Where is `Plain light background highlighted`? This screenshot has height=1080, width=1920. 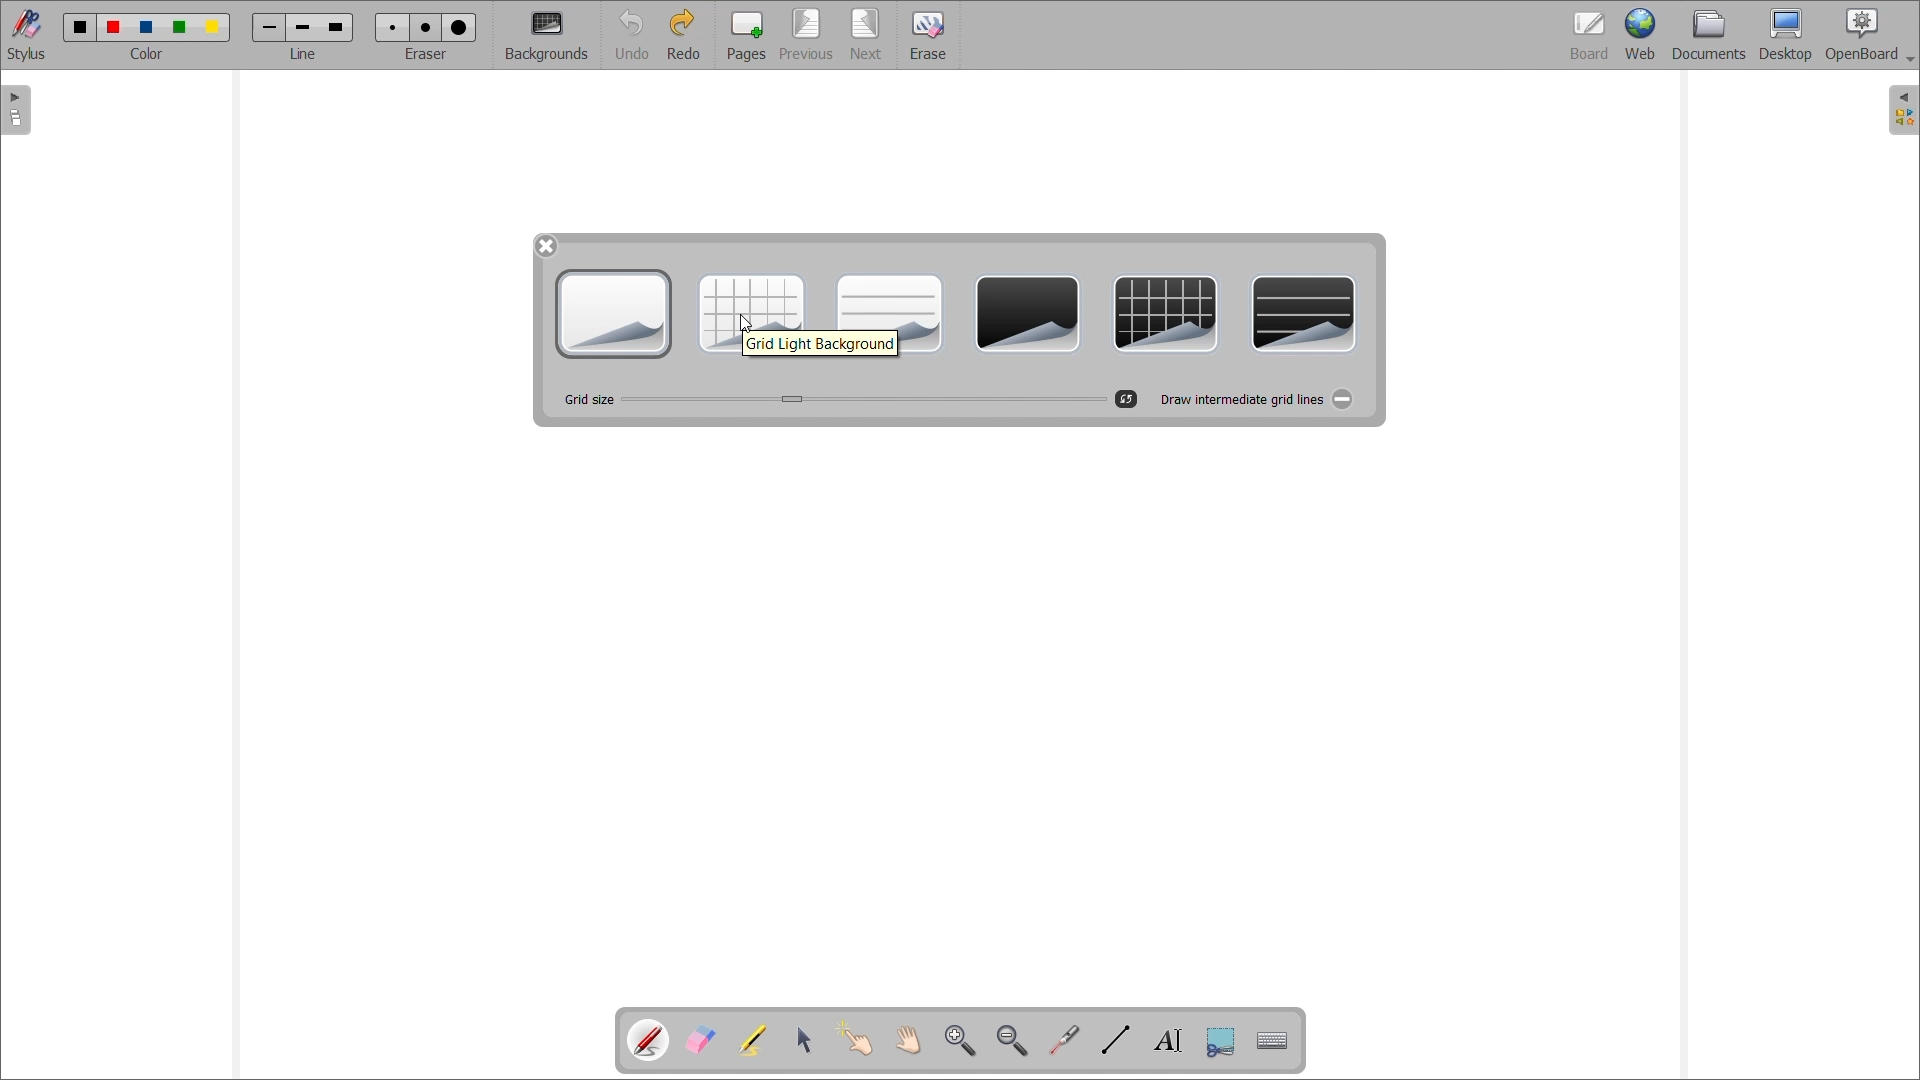
Plain light background highlighted is located at coordinates (614, 314).